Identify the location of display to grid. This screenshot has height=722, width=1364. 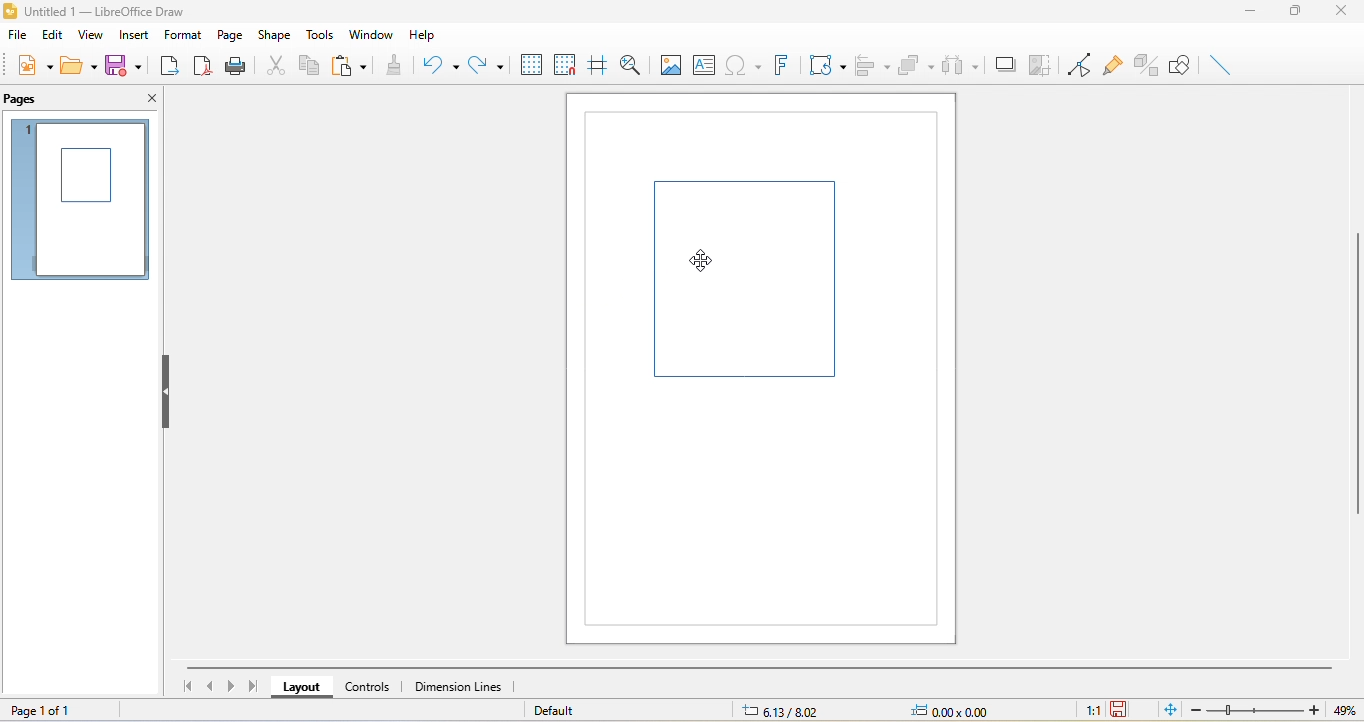
(531, 65).